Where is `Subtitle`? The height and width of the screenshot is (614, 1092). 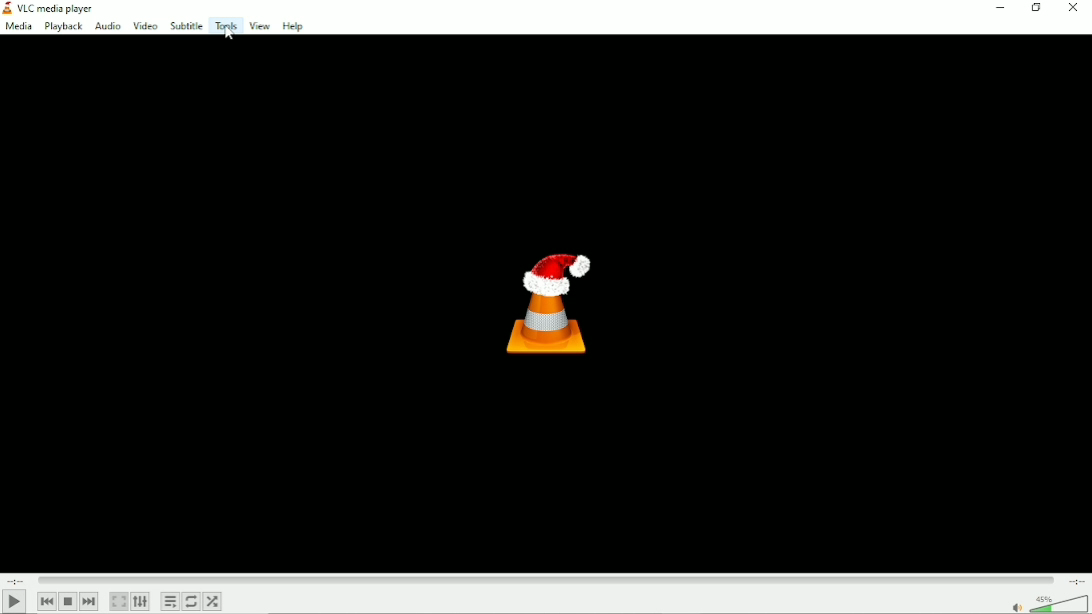 Subtitle is located at coordinates (185, 26).